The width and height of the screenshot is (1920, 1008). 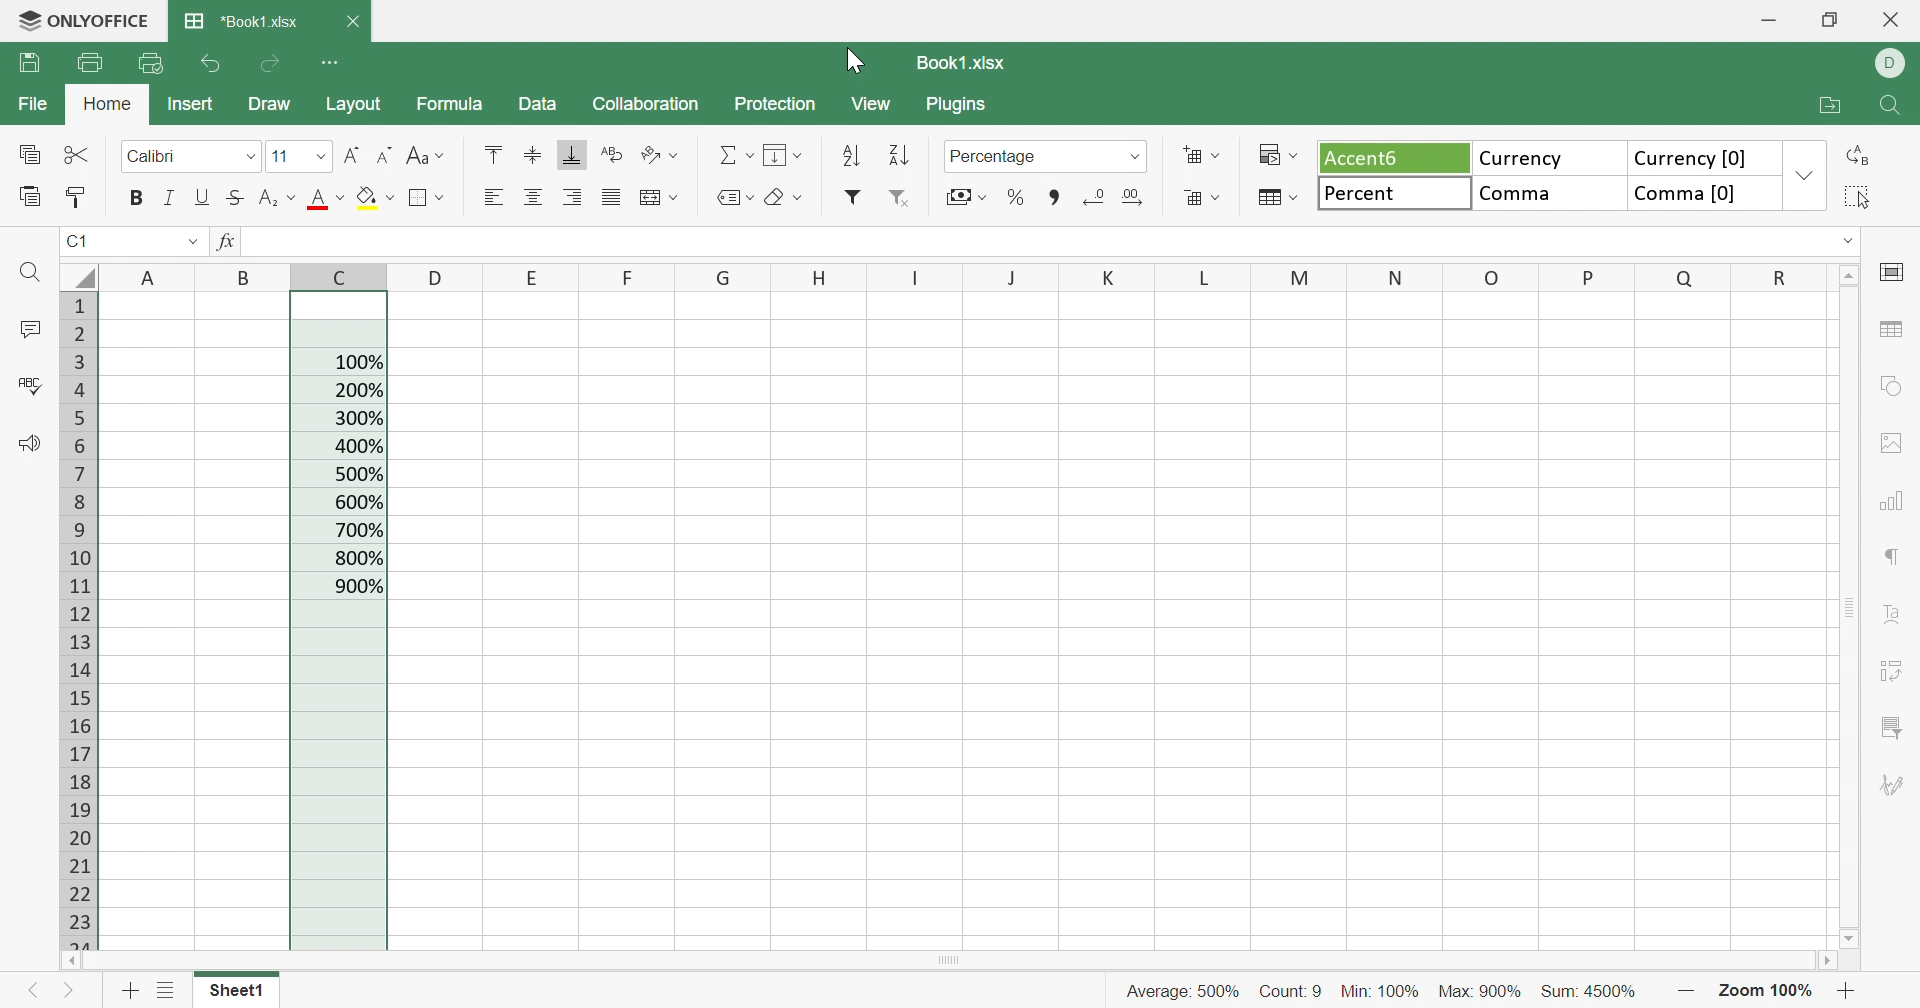 What do you see at coordinates (31, 66) in the screenshot?
I see `Save` at bounding box center [31, 66].